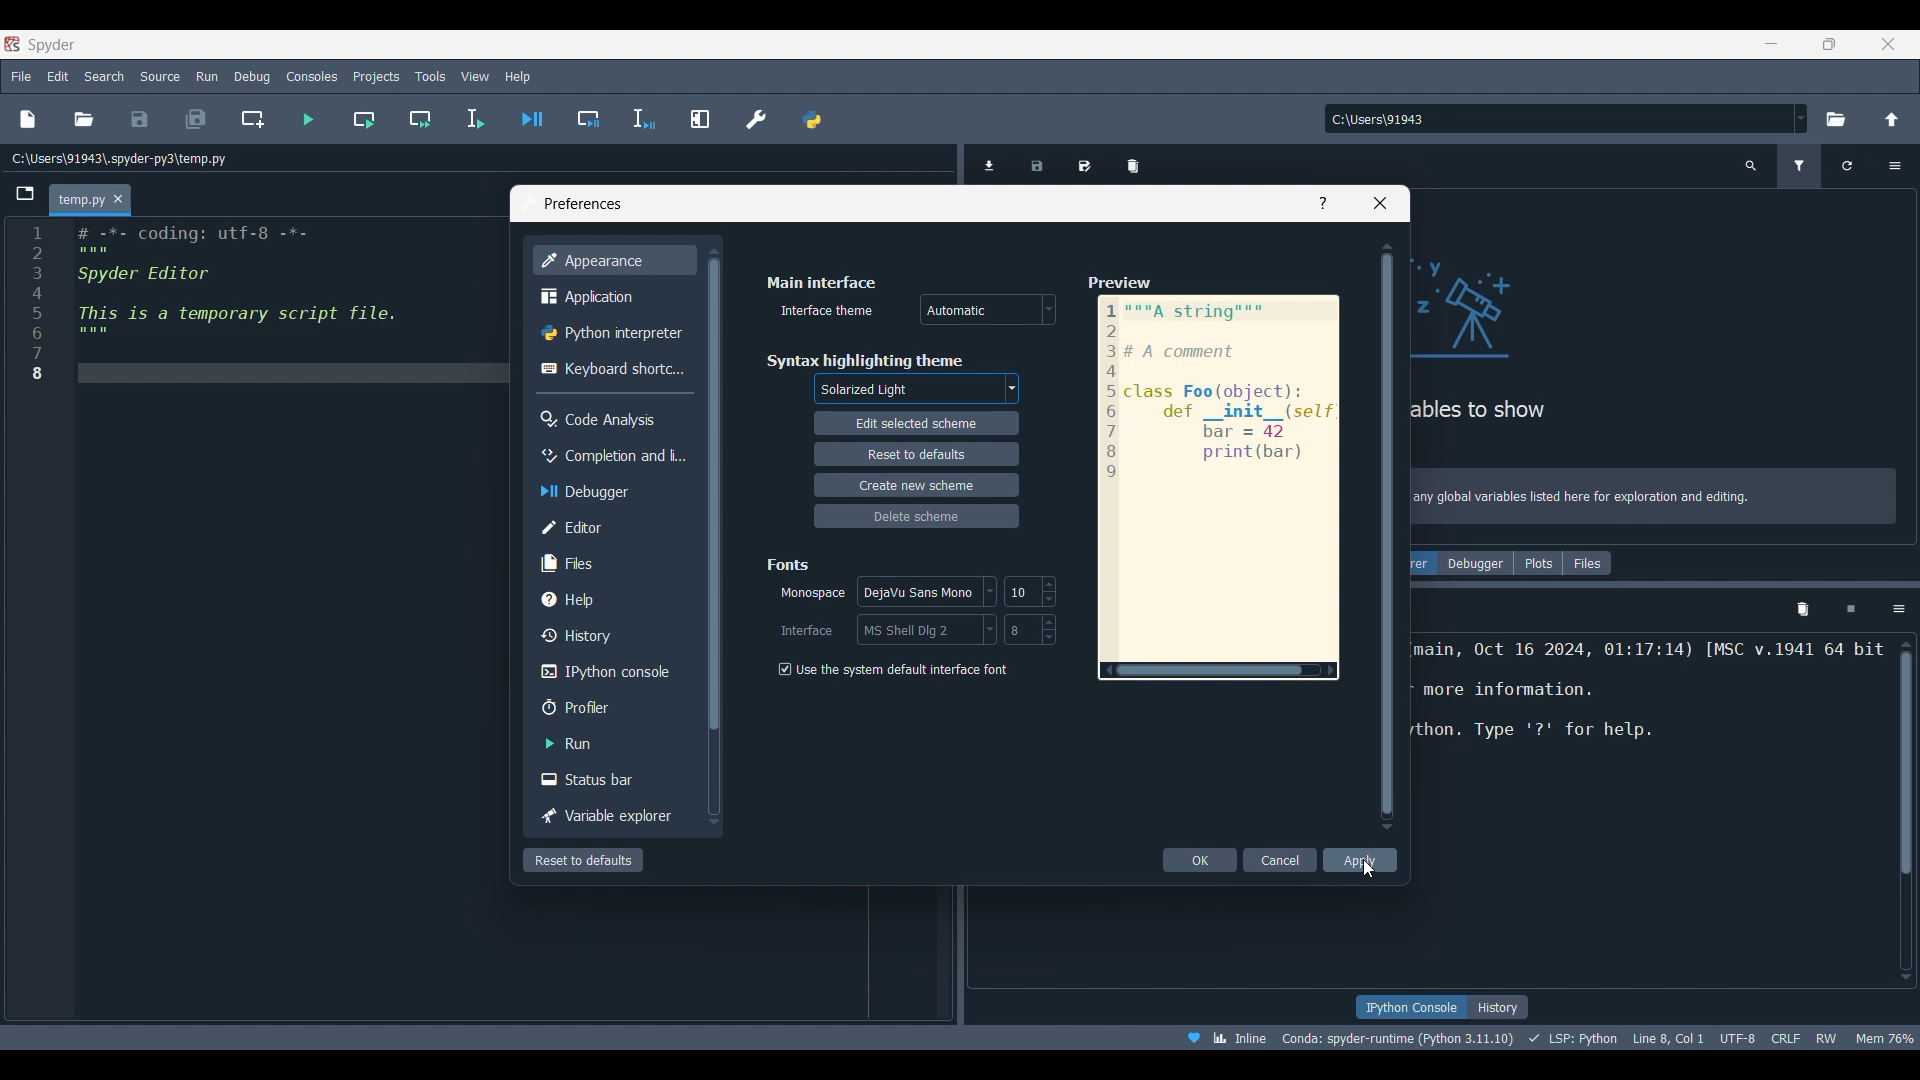  I want to click on Search variable names and types , so click(1751, 166).